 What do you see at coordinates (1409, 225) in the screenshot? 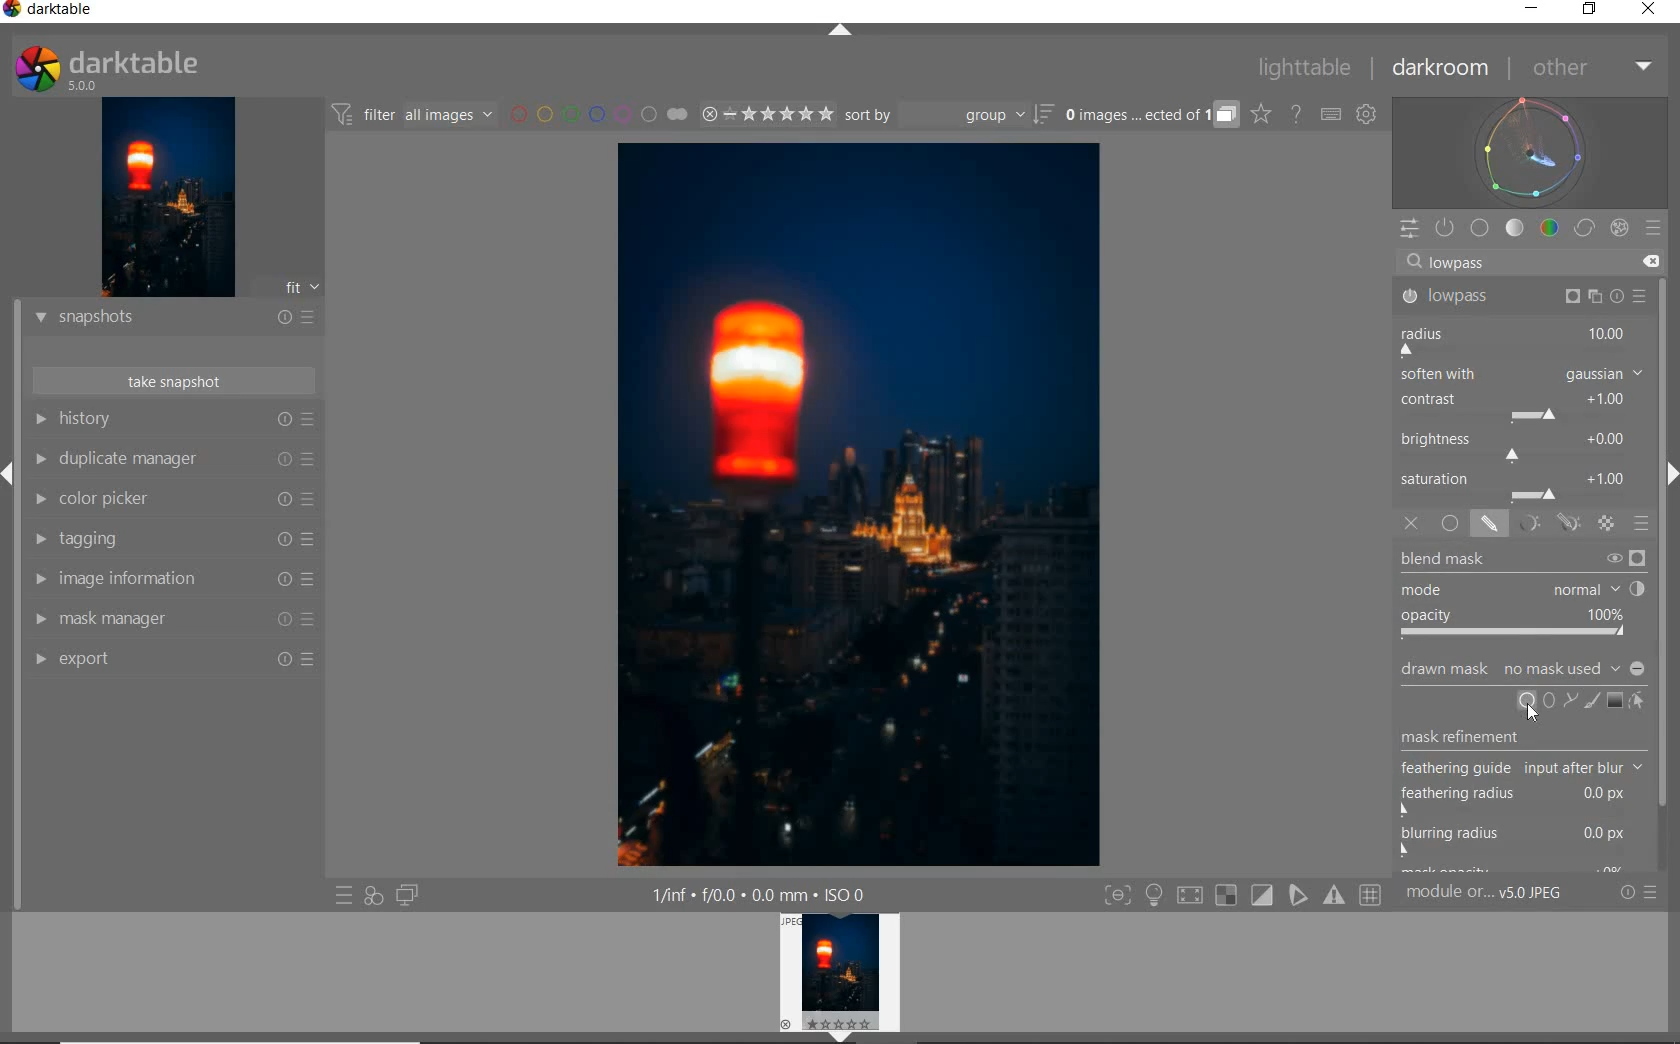
I see `QUICK ACCESS PANEL` at bounding box center [1409, 225].